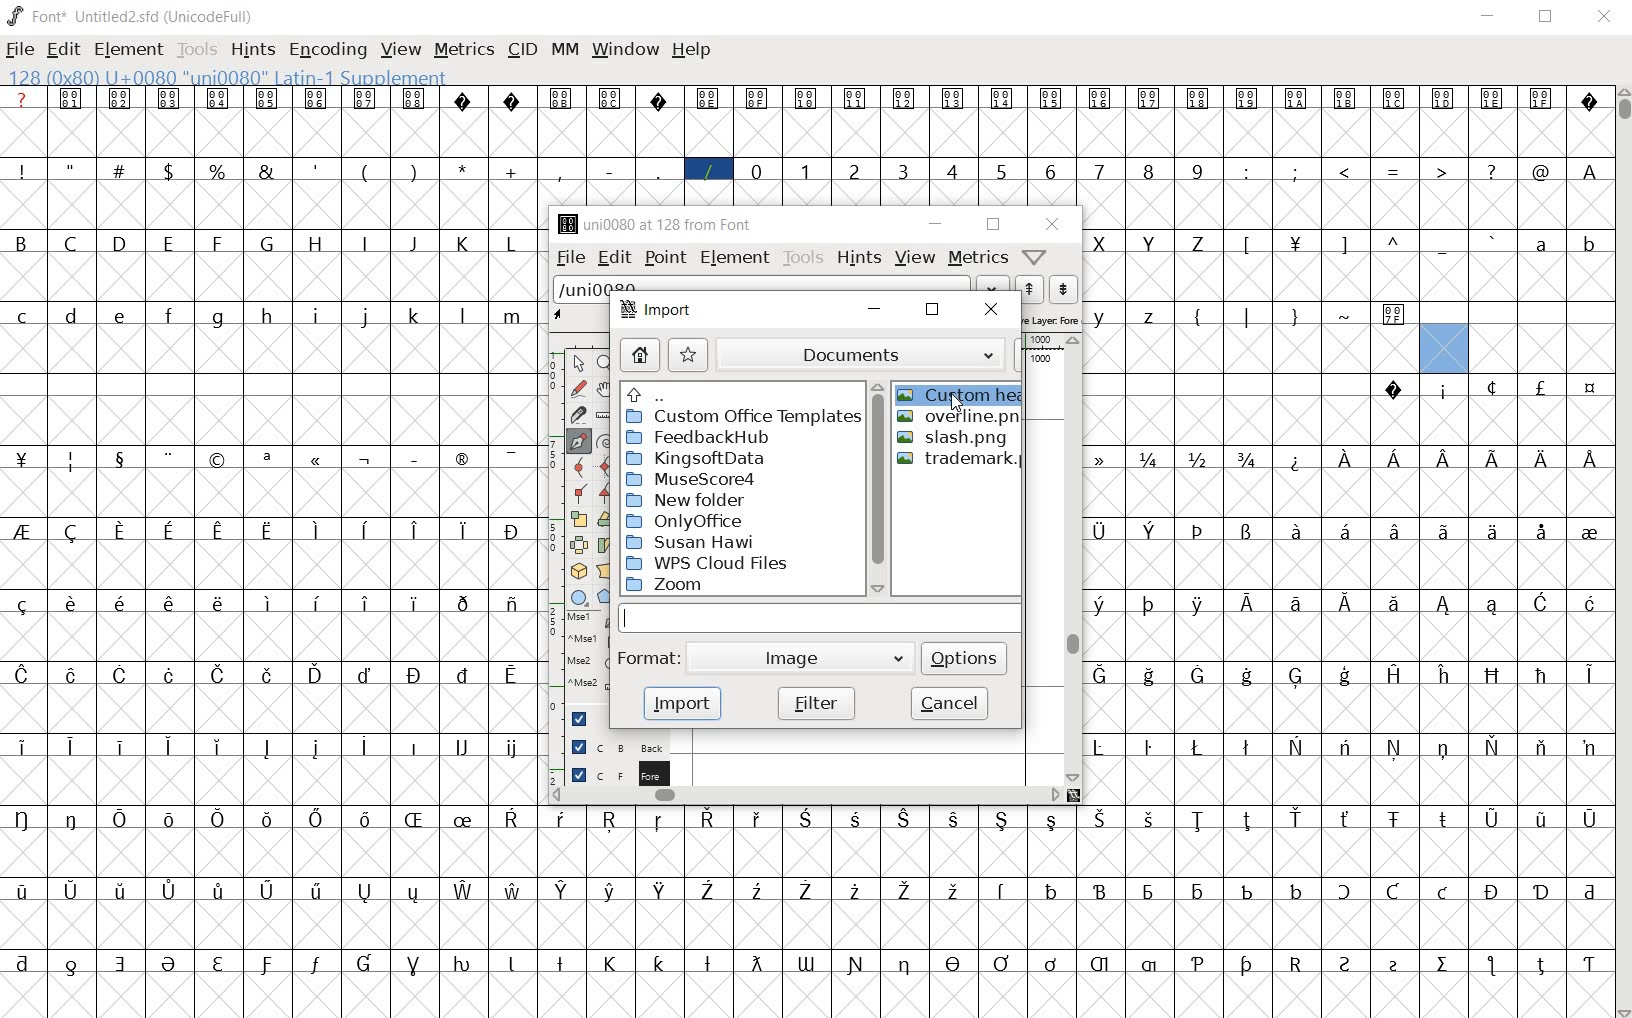  Describe the element at coordinates (1247, 532) in the screenshot. I see `glyph` at that location.